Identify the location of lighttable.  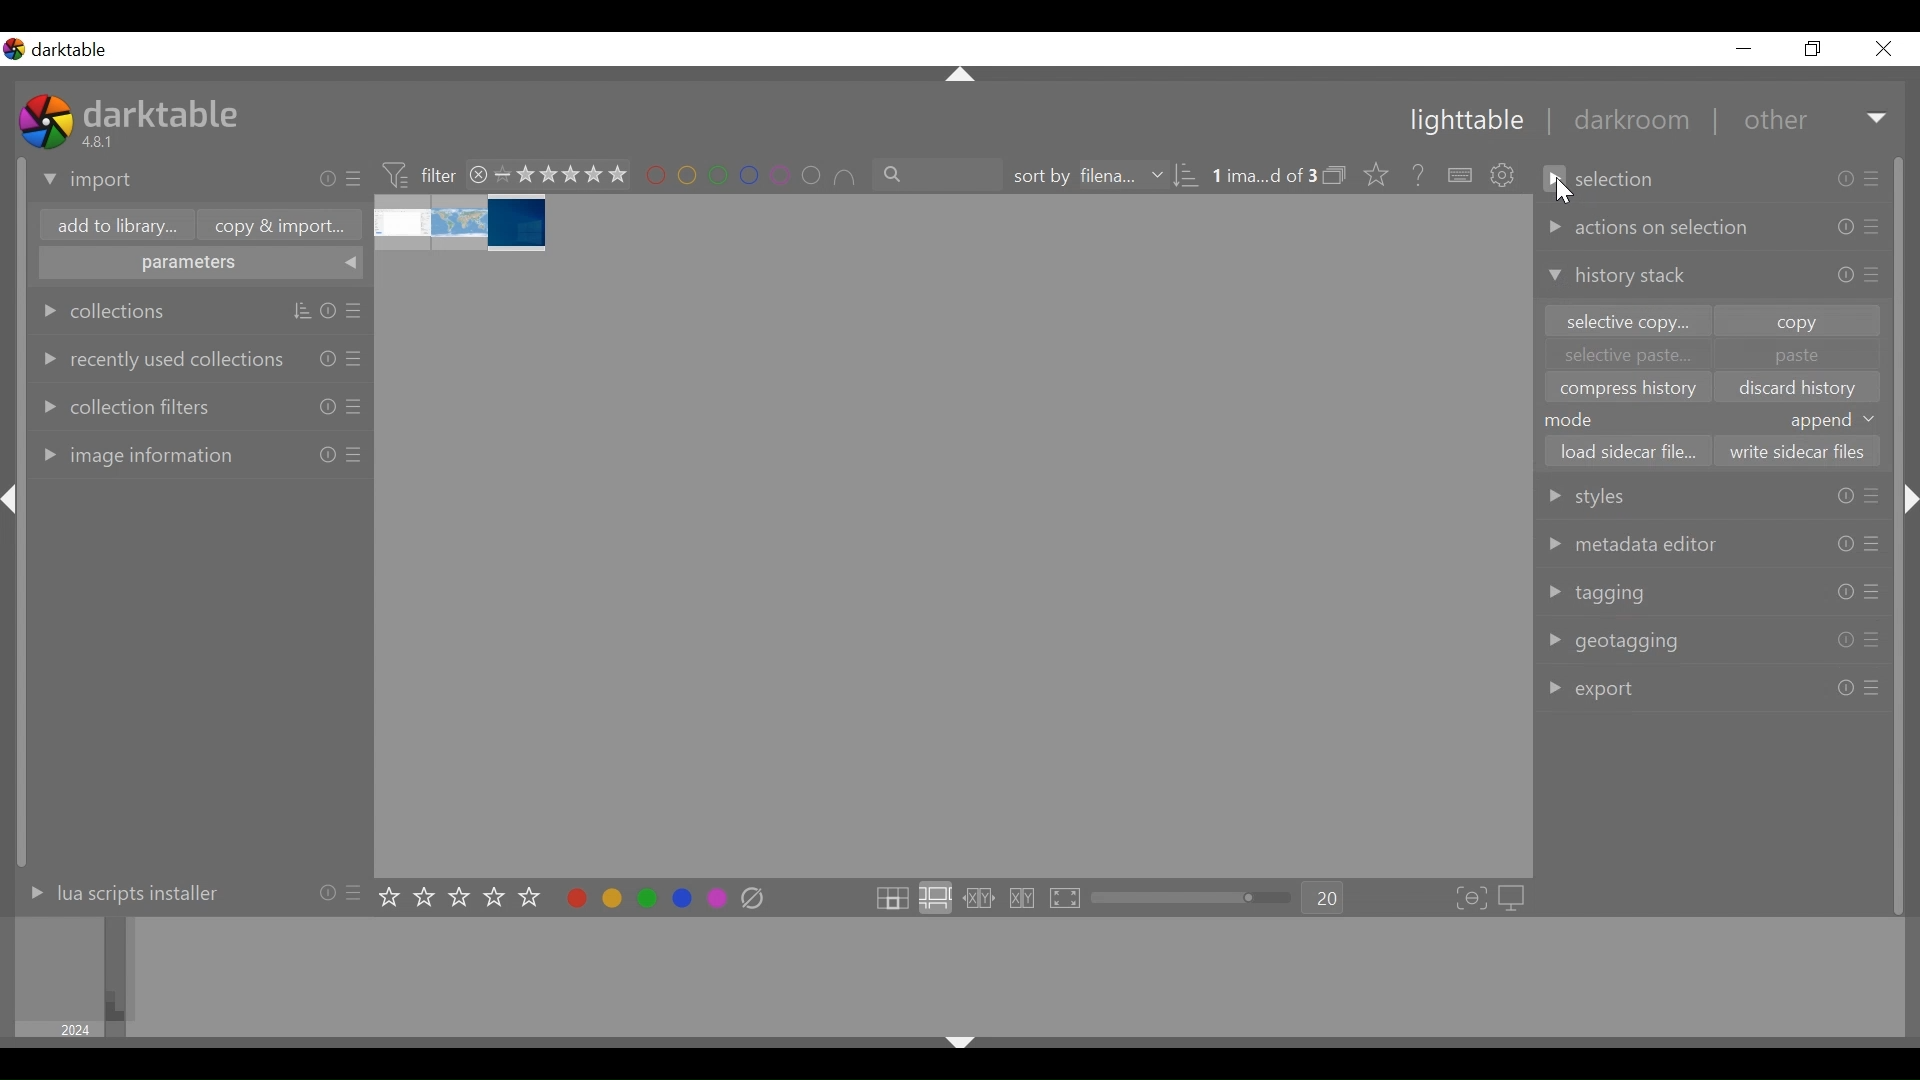
(1465, 122).